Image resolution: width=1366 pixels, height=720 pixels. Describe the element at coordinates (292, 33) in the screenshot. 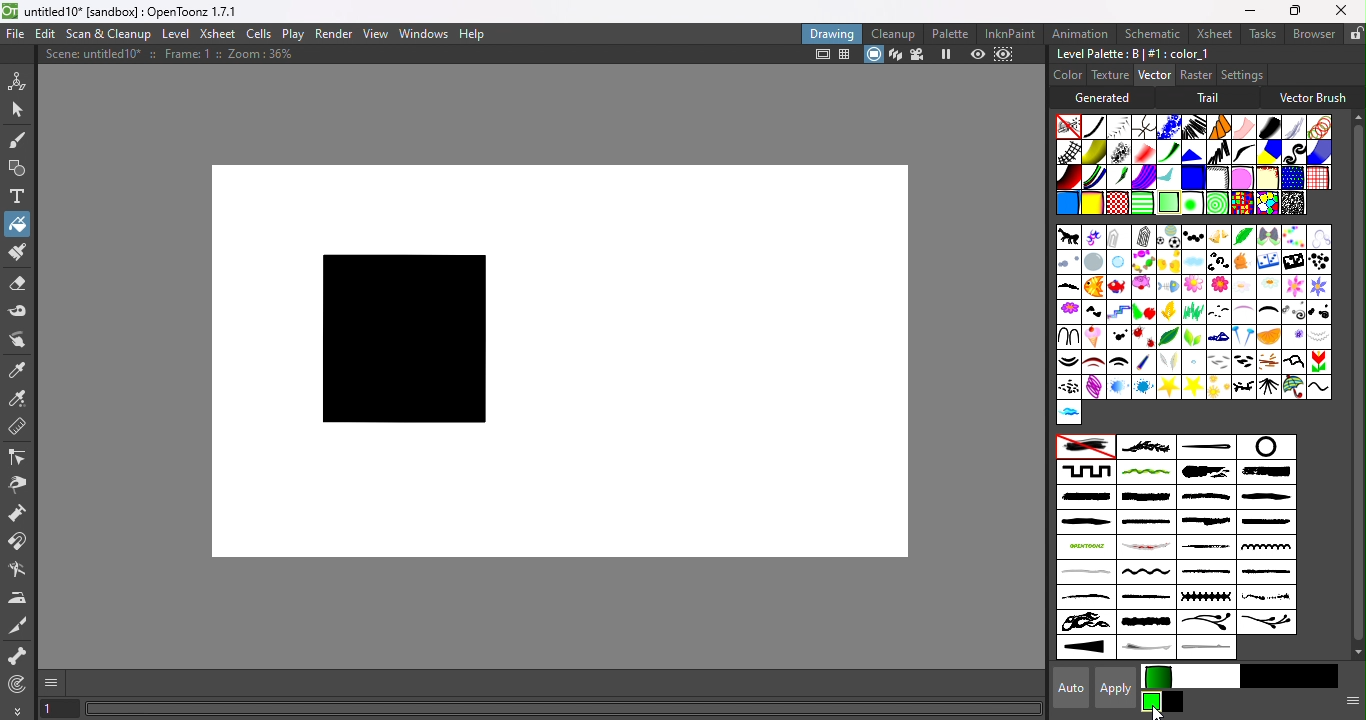

I see `Play` at that location.